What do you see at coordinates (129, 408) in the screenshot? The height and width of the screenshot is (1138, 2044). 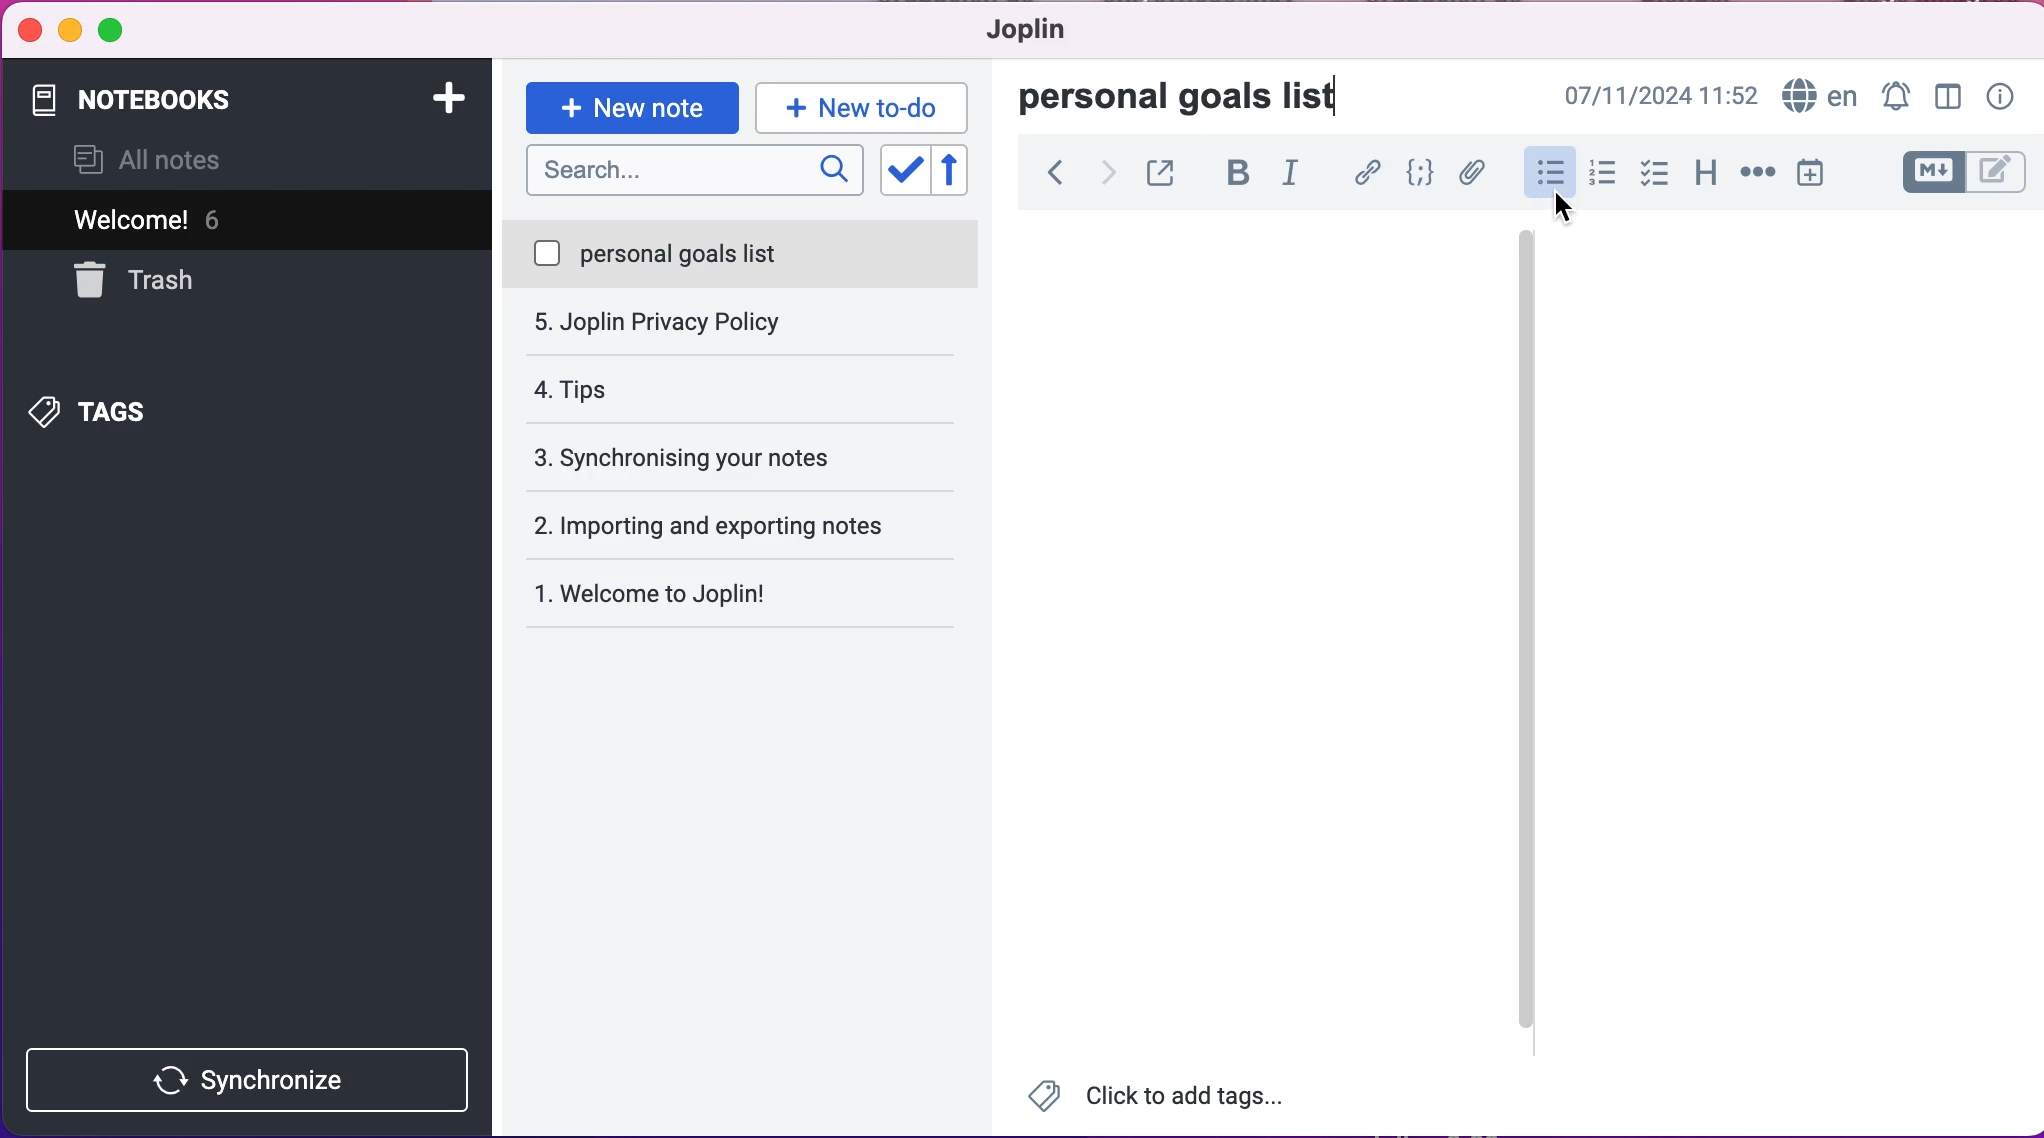 I see `tags` at bounding box center [129, 408].